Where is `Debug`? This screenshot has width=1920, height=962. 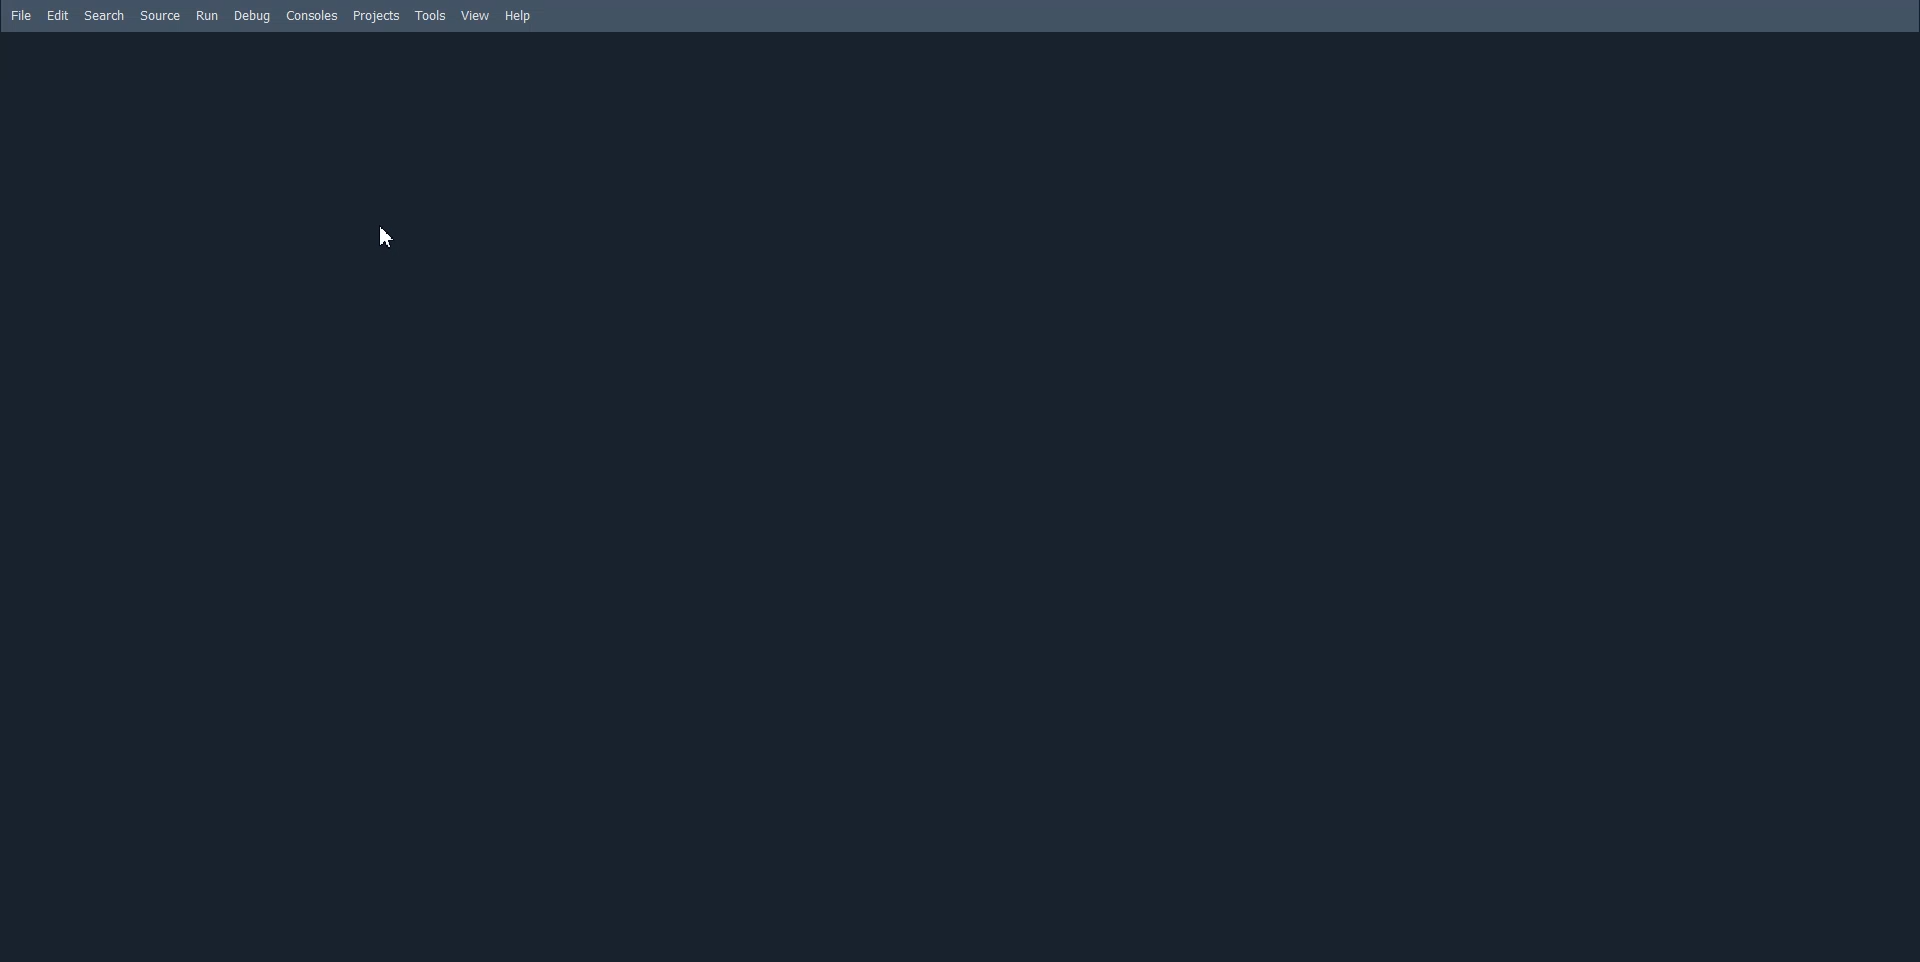 Debug is located at coordinates (250, 16).